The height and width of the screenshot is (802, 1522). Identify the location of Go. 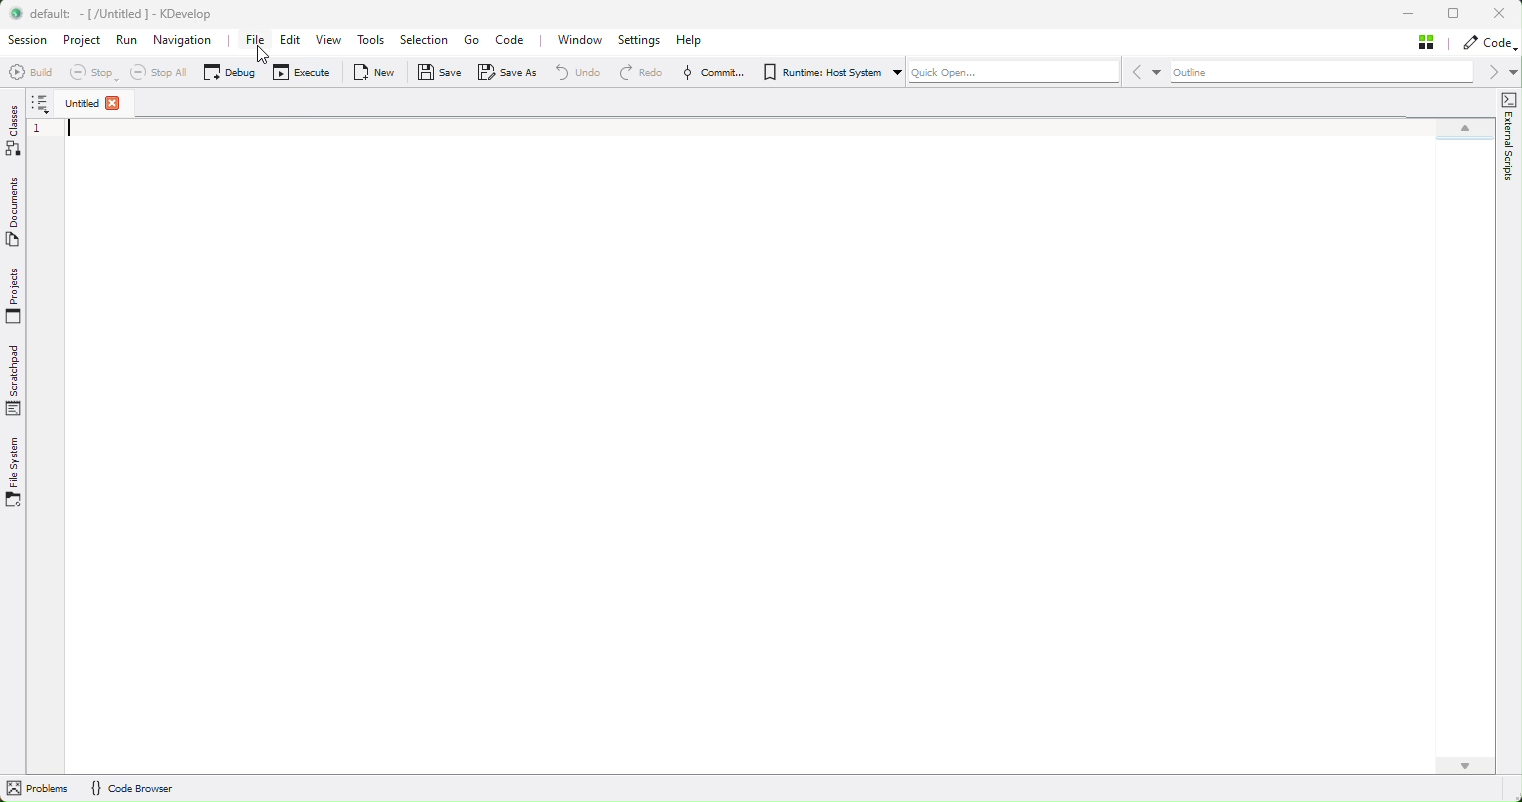
(472, 40).